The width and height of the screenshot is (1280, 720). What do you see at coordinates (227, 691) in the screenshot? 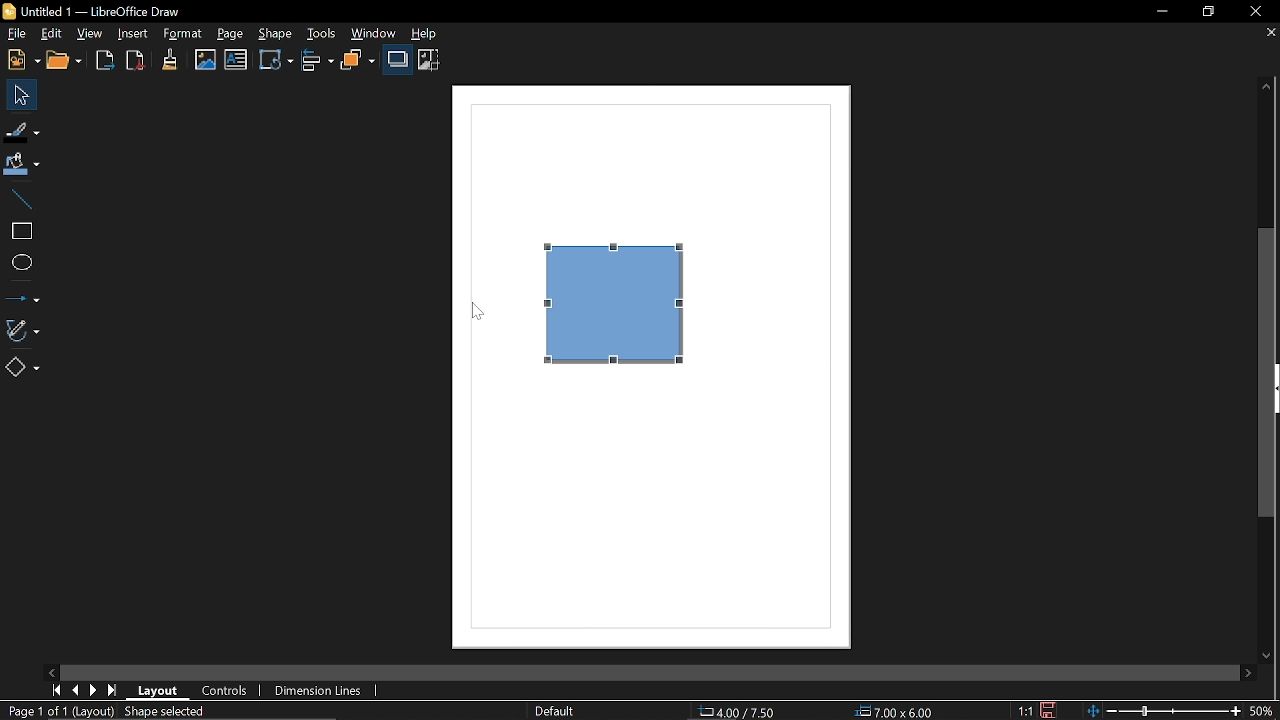
I see `Controls` at bounding box center [227, 691].